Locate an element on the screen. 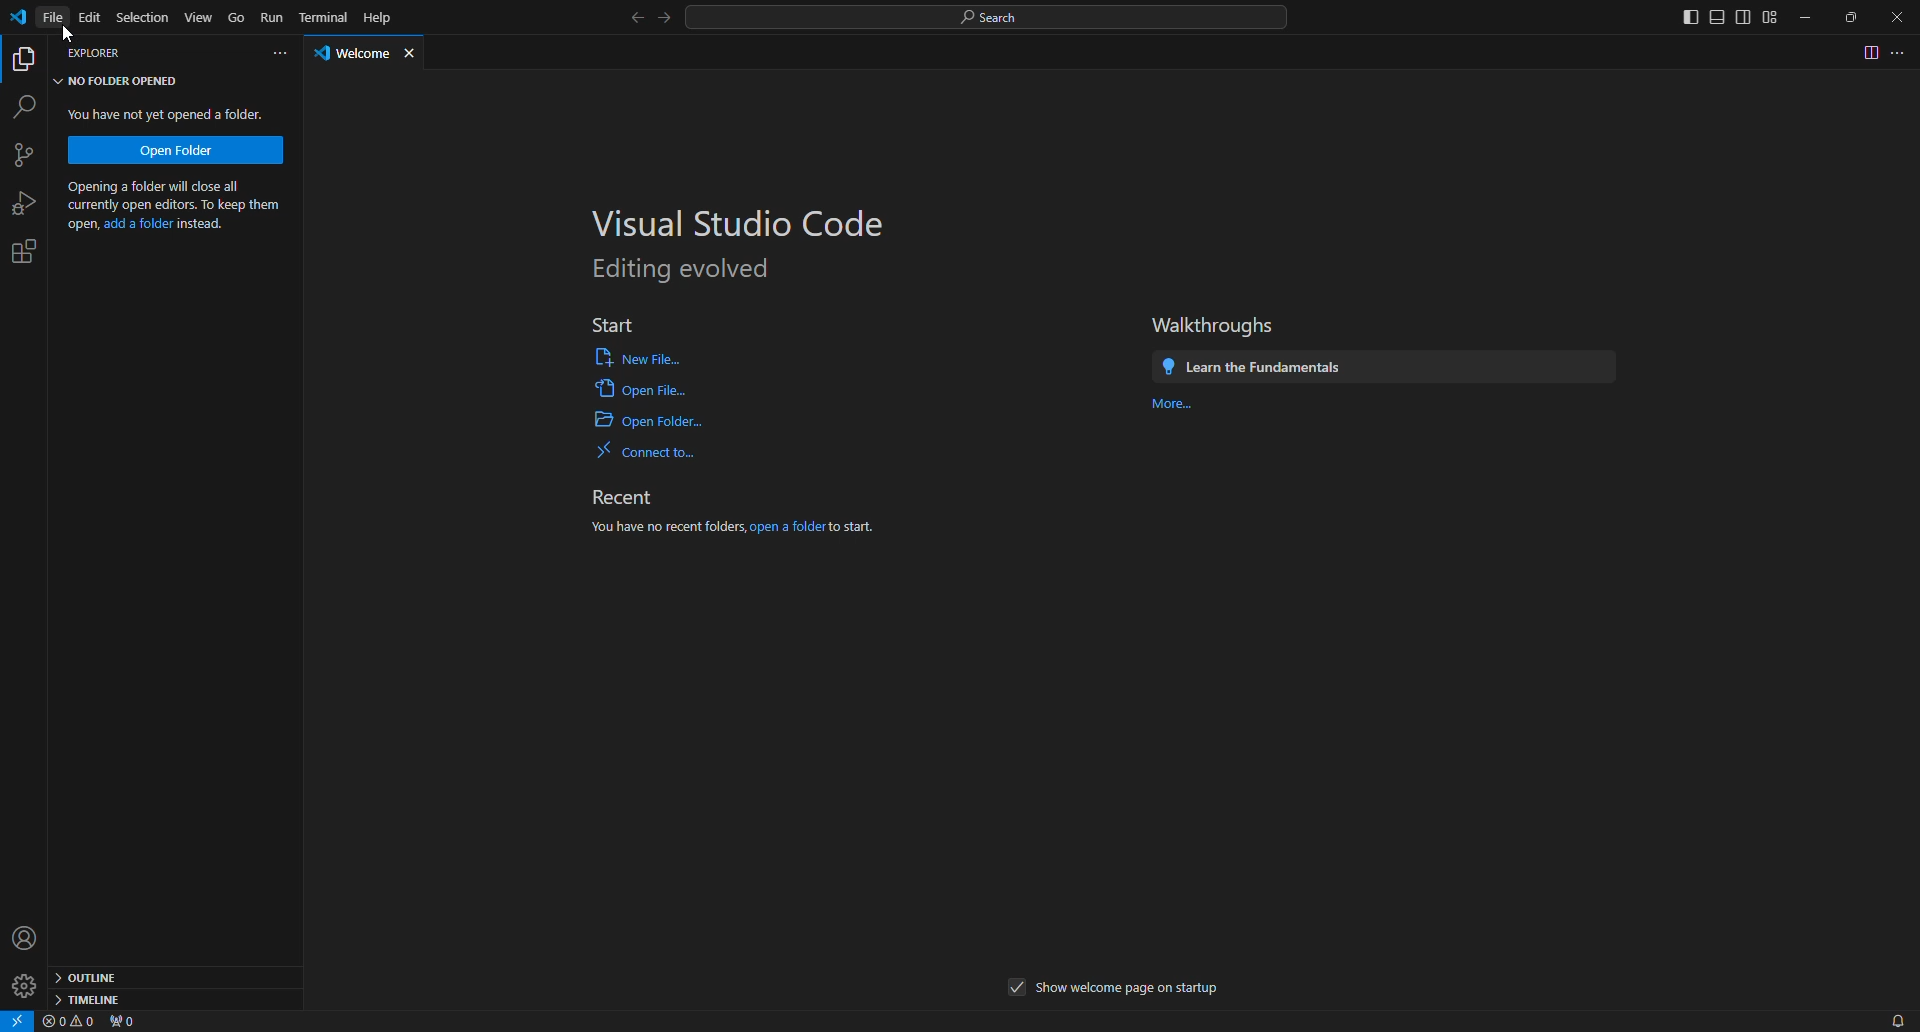  go forward is located at coordinates (666, 20).